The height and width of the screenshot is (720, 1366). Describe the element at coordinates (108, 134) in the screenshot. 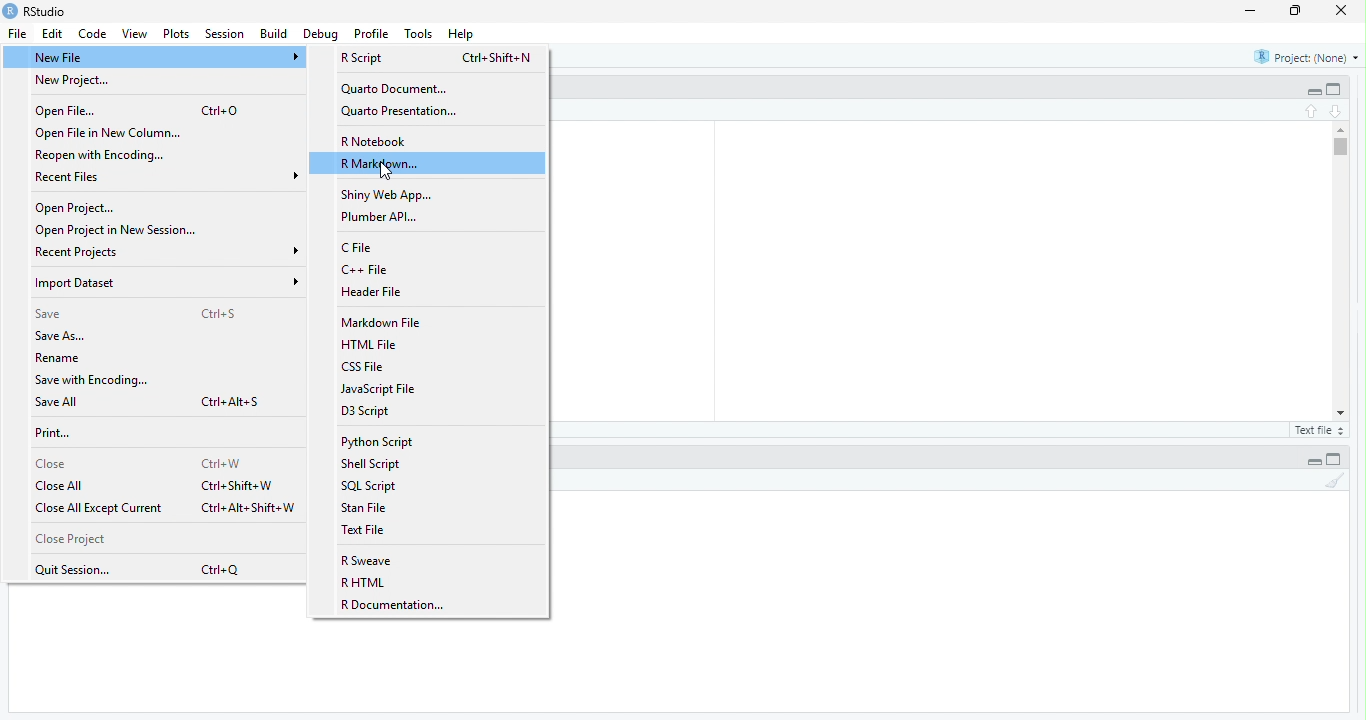

I see `Open File in New Column...` at that location.